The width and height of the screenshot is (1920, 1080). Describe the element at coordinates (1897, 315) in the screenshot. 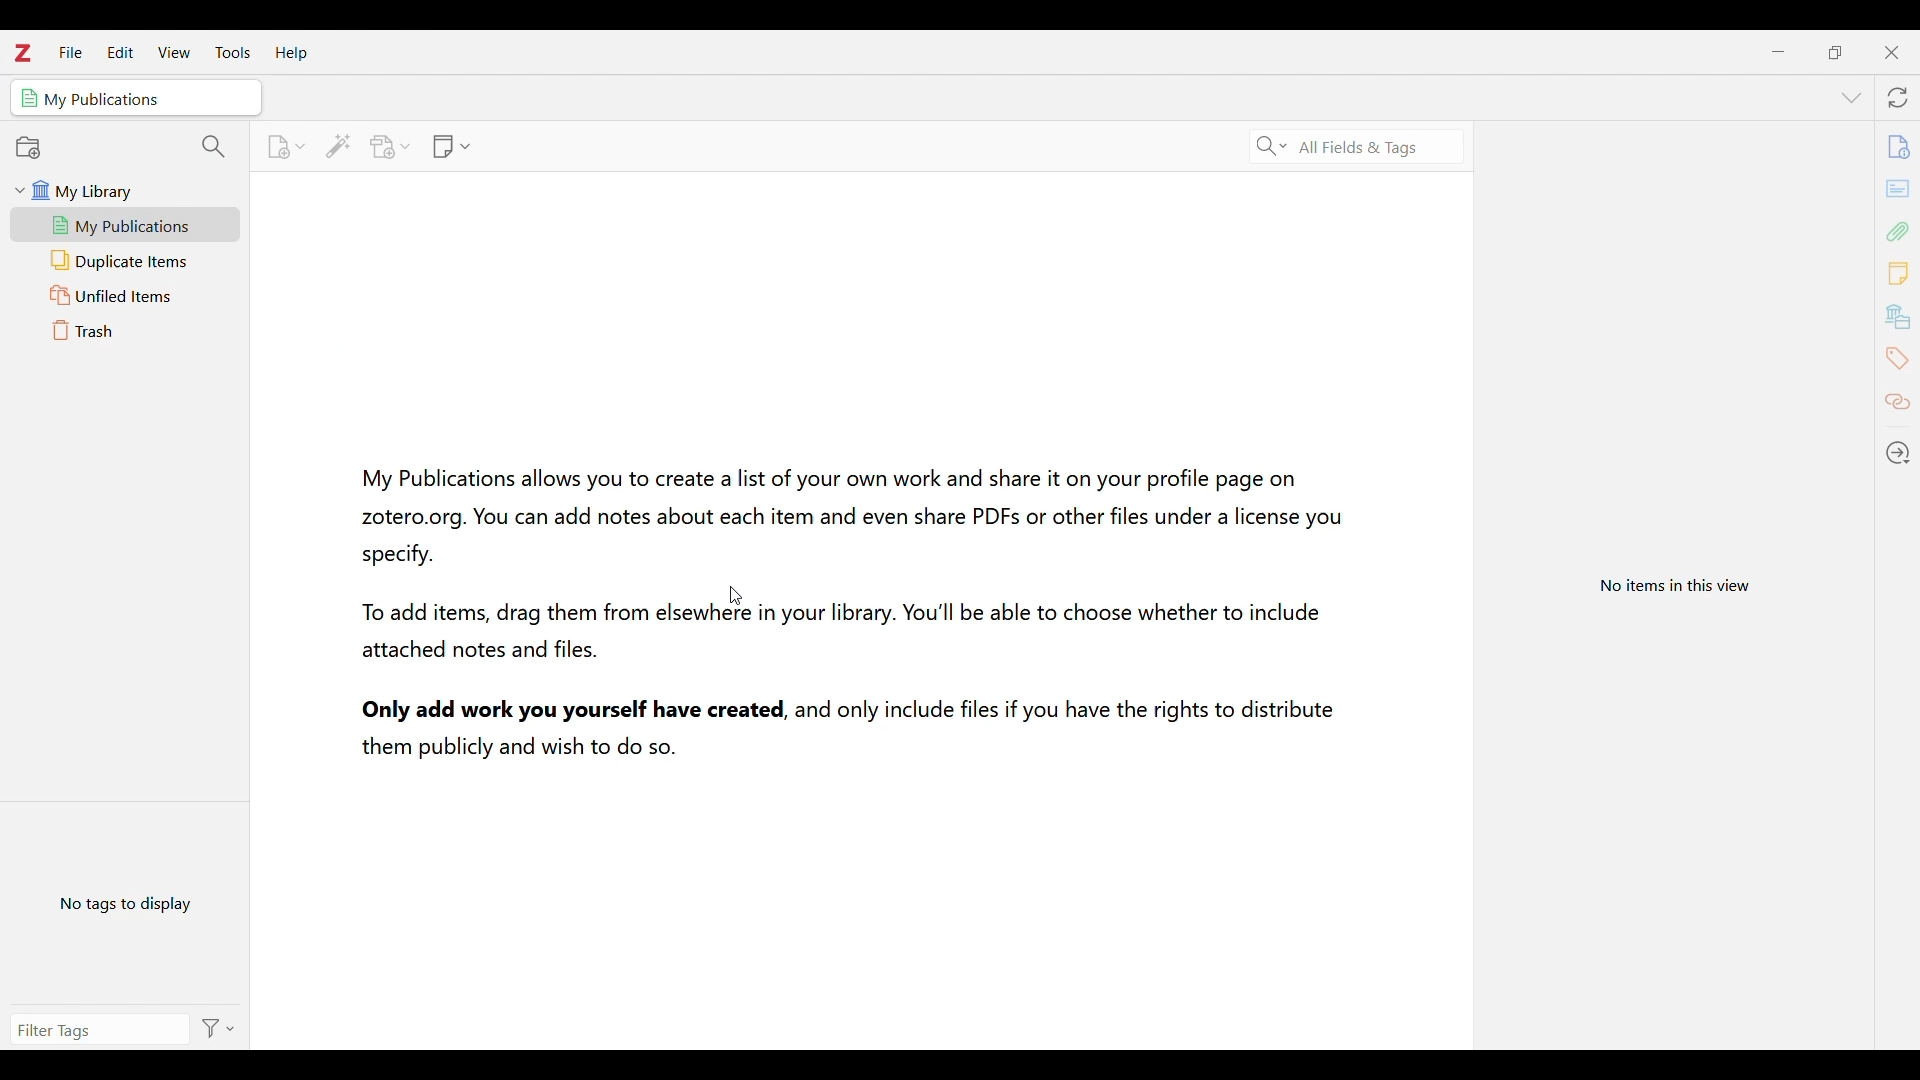

I see `Libraries and collections` at that location.